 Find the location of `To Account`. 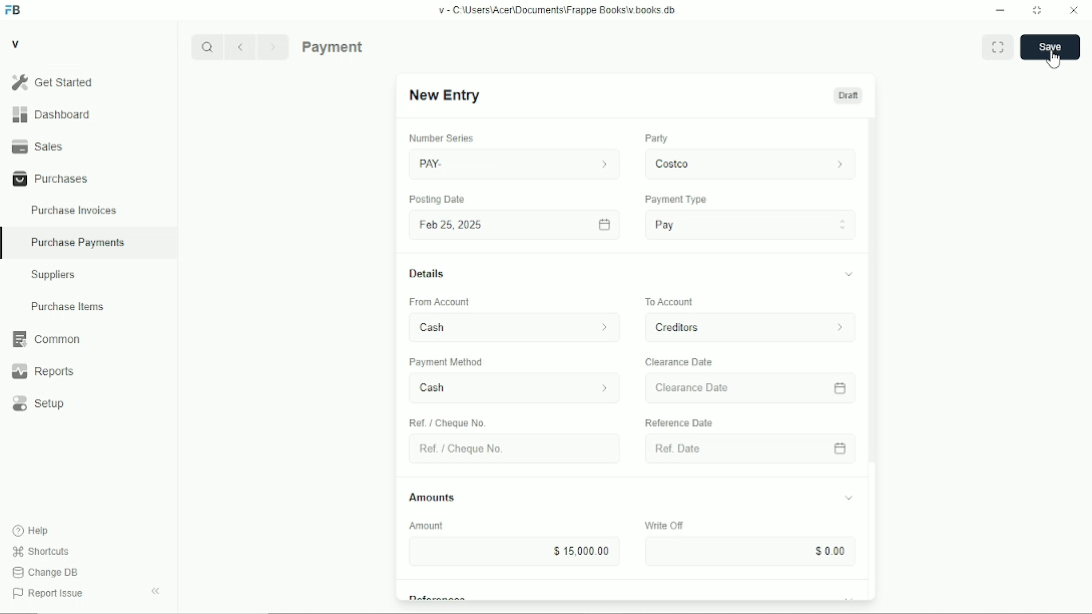

To Account is located at coordinates (747, 328).